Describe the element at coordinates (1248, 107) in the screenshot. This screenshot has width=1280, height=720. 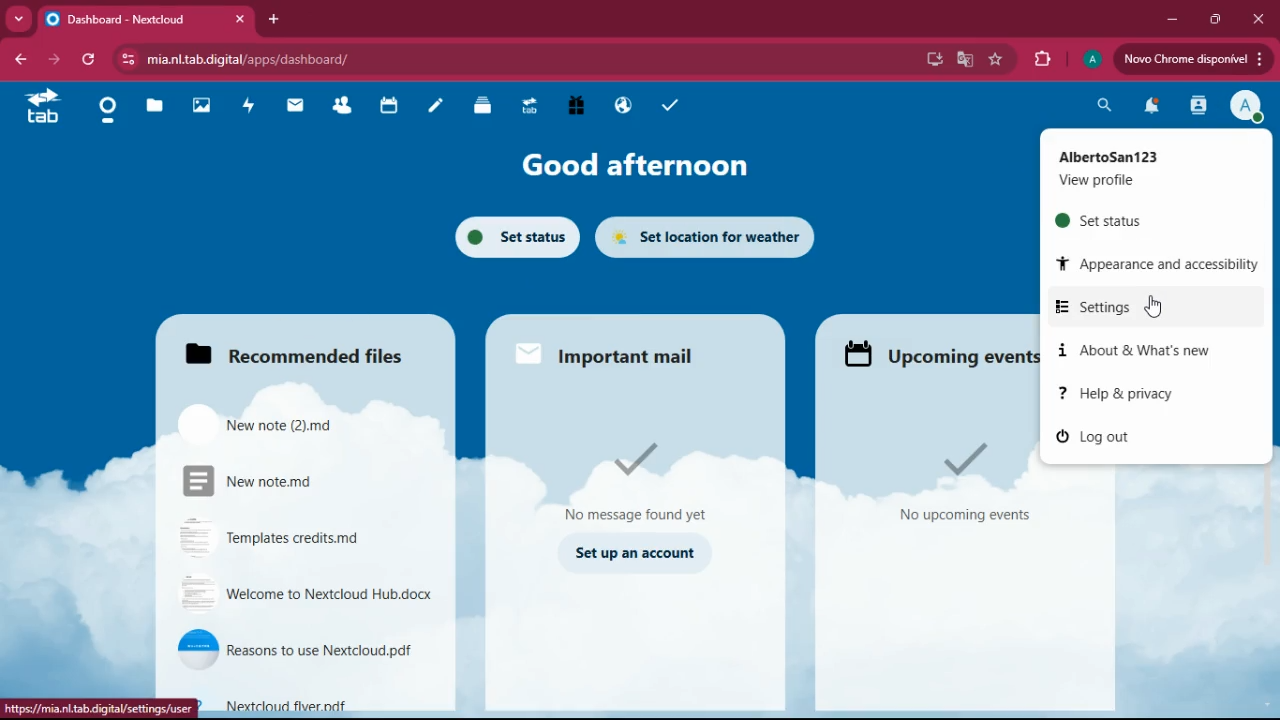
I see `profile` at that location.